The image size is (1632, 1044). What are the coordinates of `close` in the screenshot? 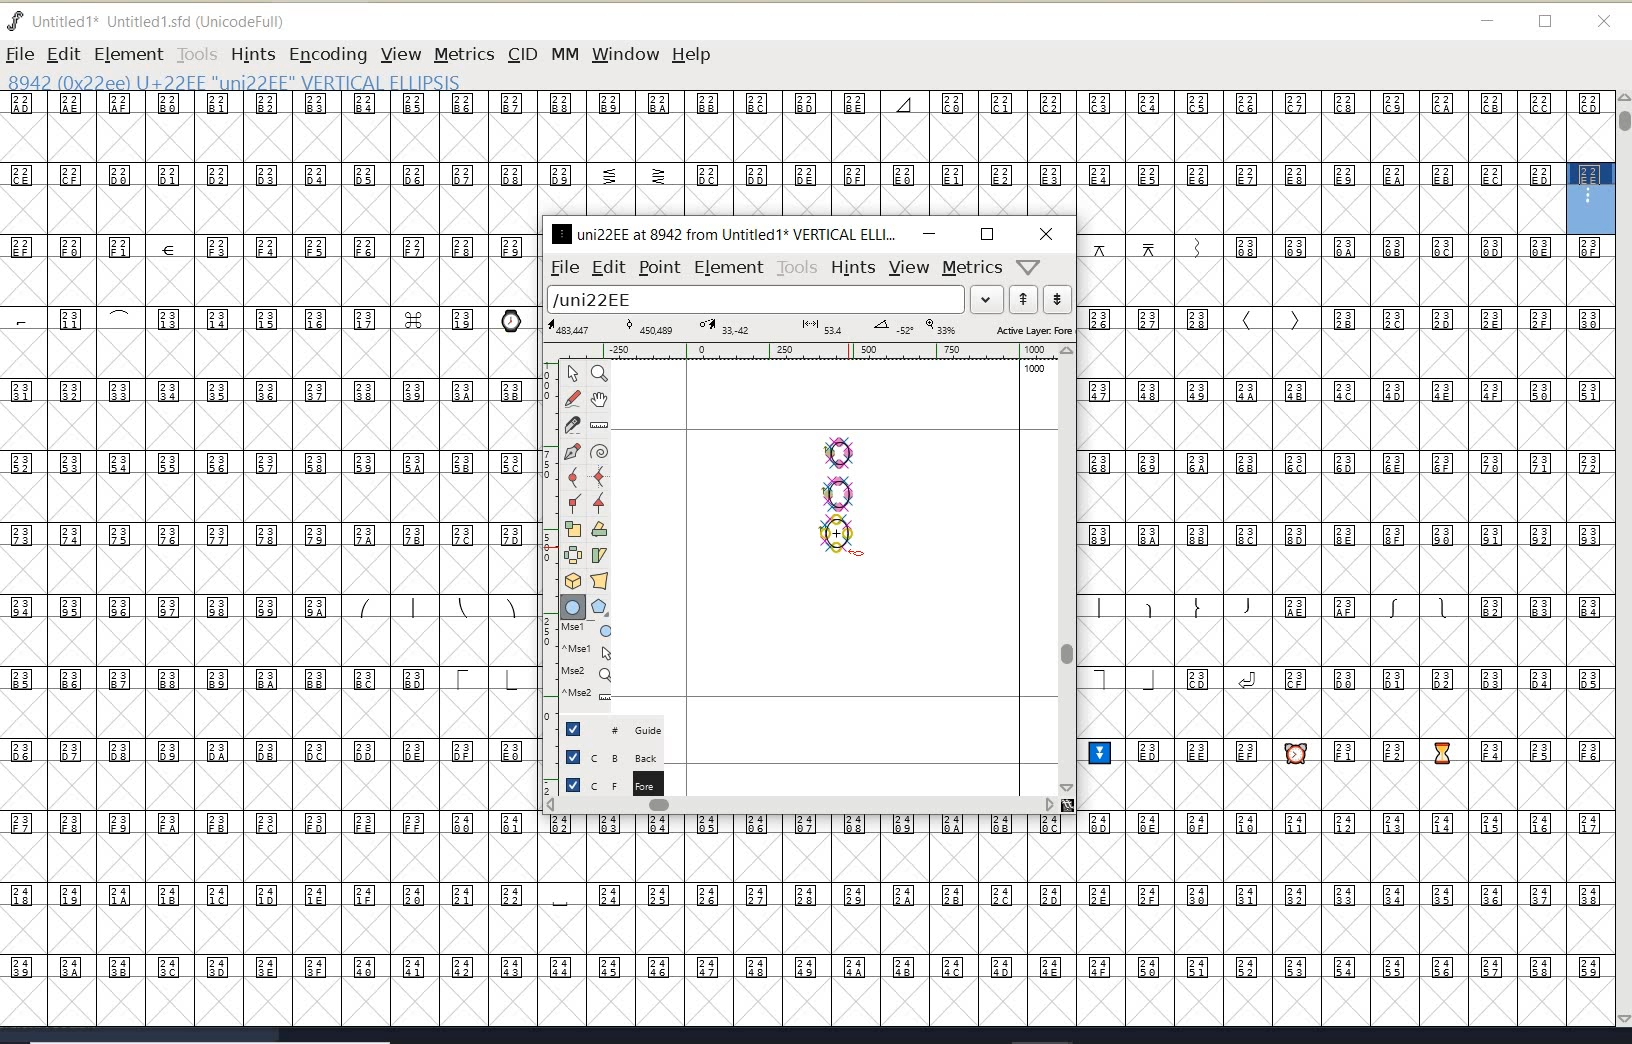 It's located at (1047, 234).